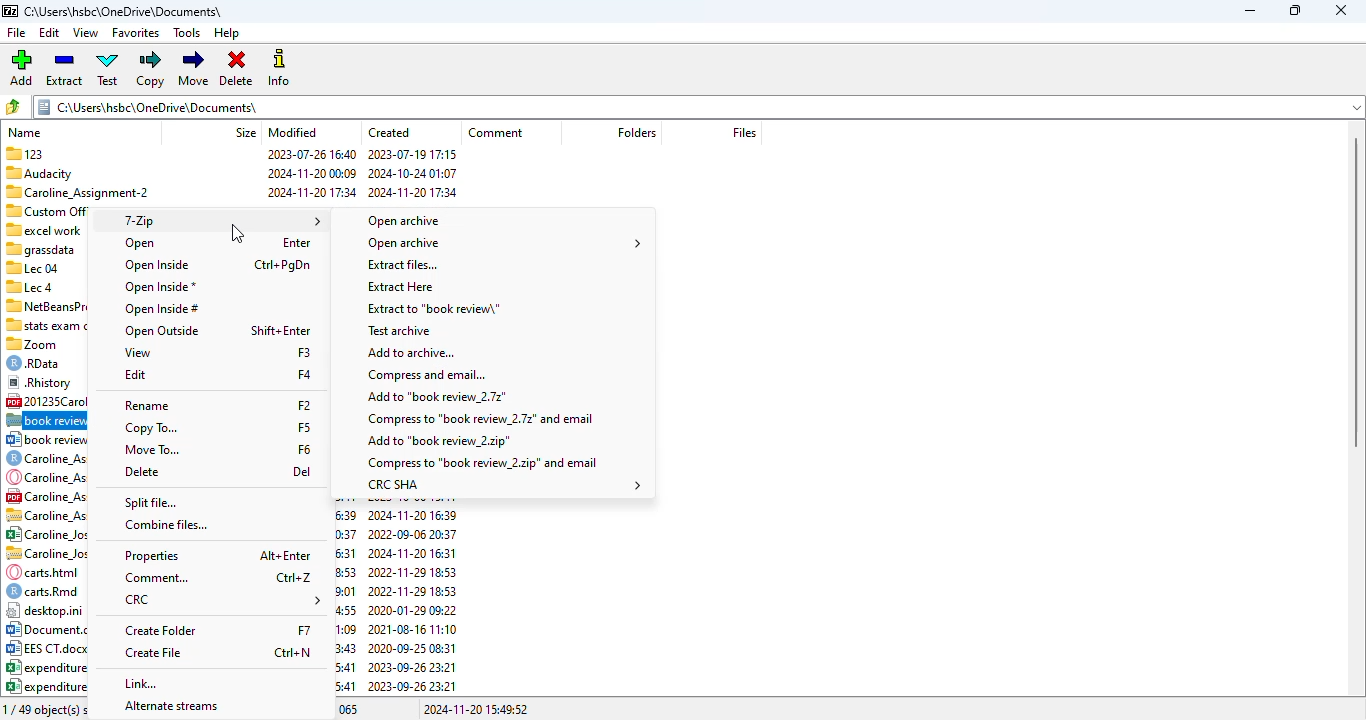 The width and height of the screenshot is (1366, 720). I want to click on folder, so click(635, 132).